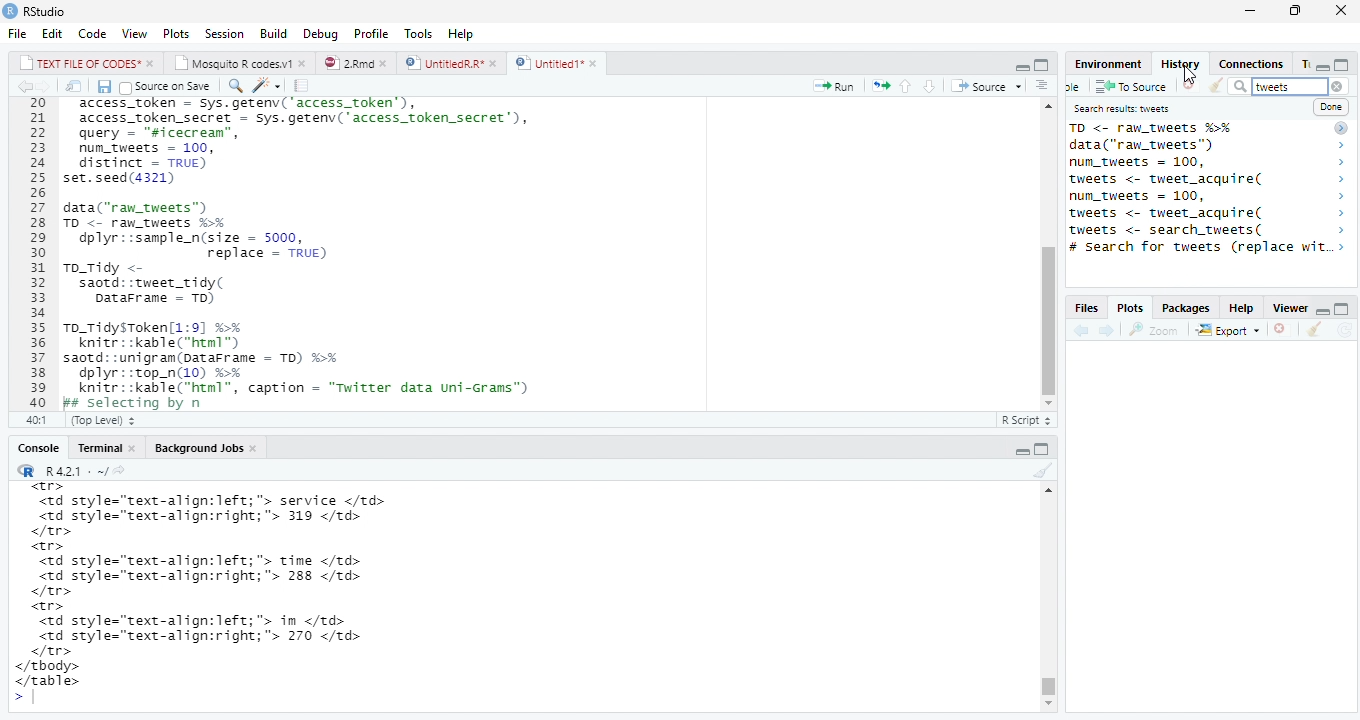 The width and height of the screenshot is (1360, 720). Describe the element at coordinates (76, 62) in the screenshot. I see `|_| TEXT FILE OF CODES" »` at that location.